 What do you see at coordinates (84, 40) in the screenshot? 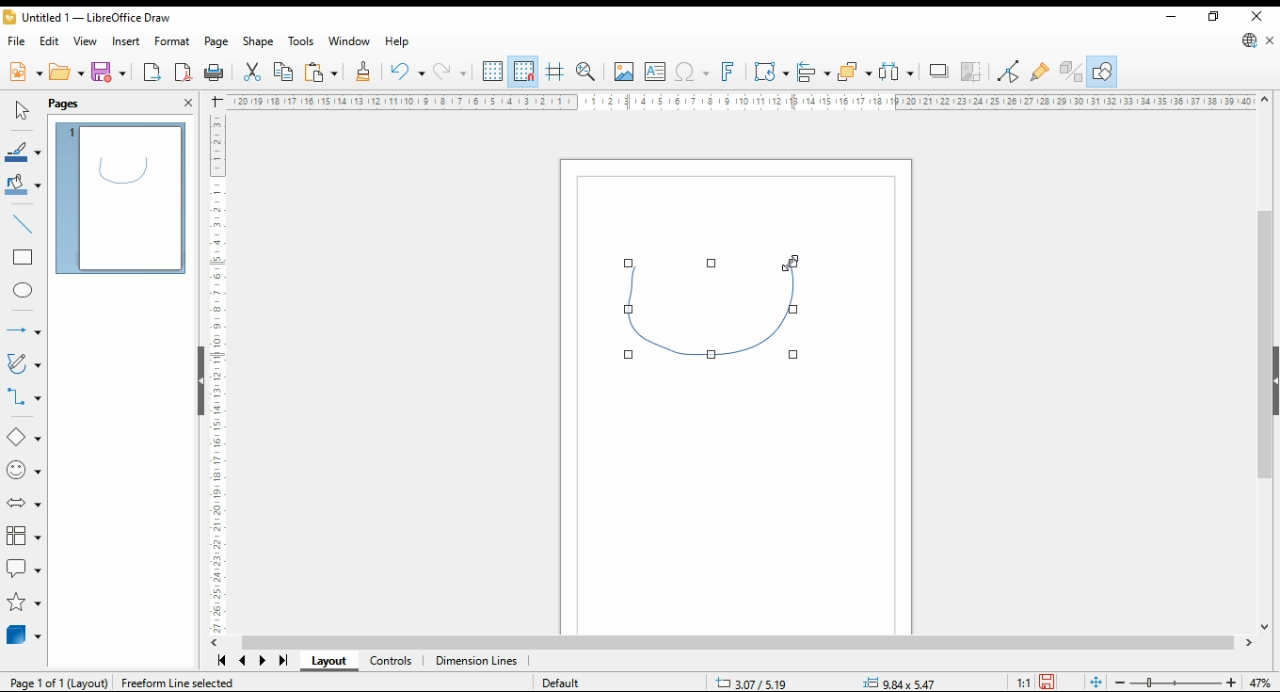
I see `view` at bounding box center [84, 40].